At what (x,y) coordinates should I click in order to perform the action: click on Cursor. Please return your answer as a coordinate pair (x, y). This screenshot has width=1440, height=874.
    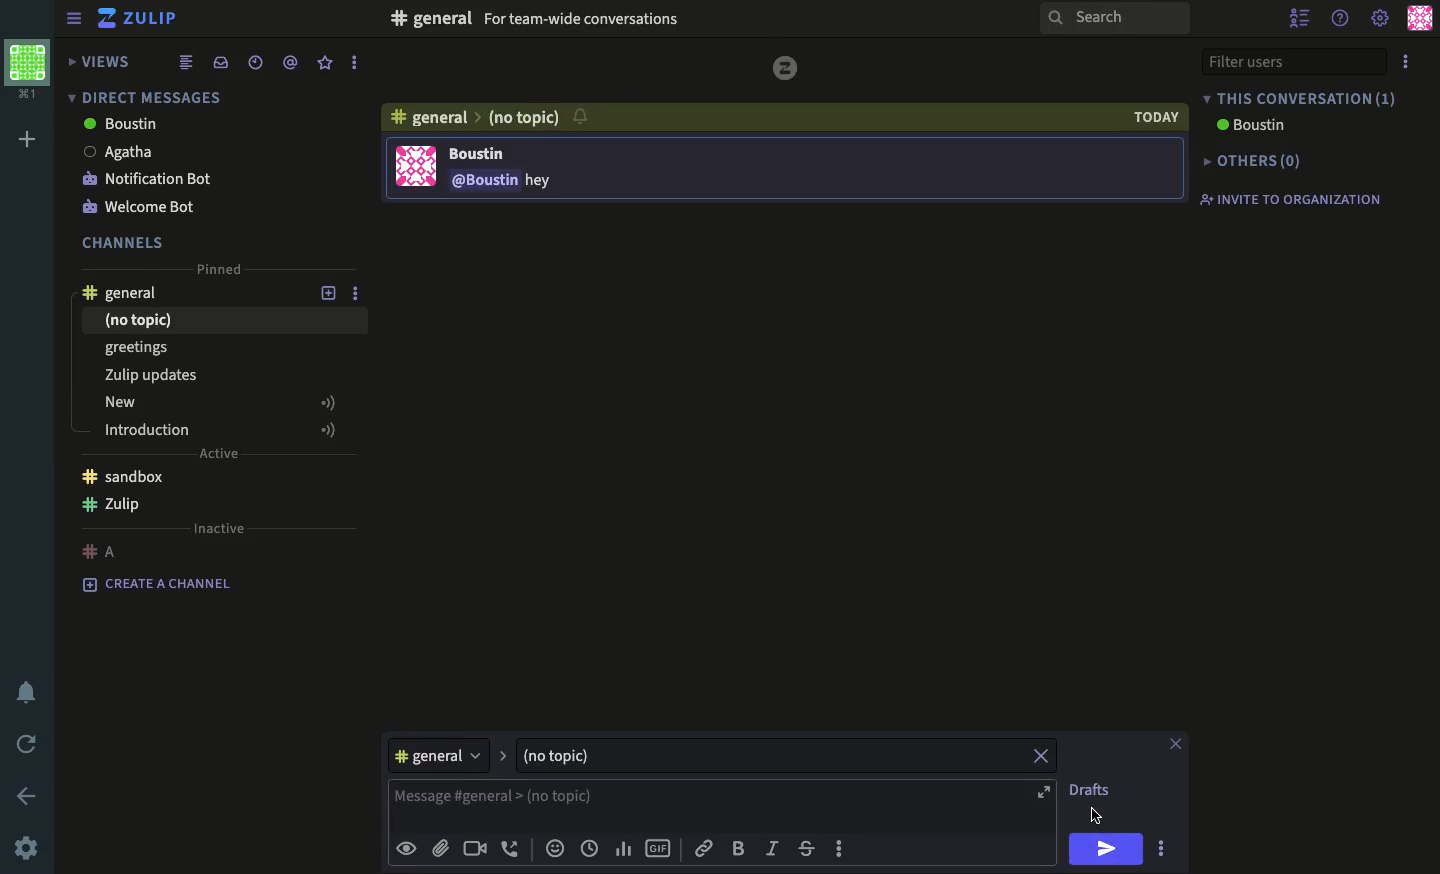
    Looking at the image, I should click on (1098, 815).